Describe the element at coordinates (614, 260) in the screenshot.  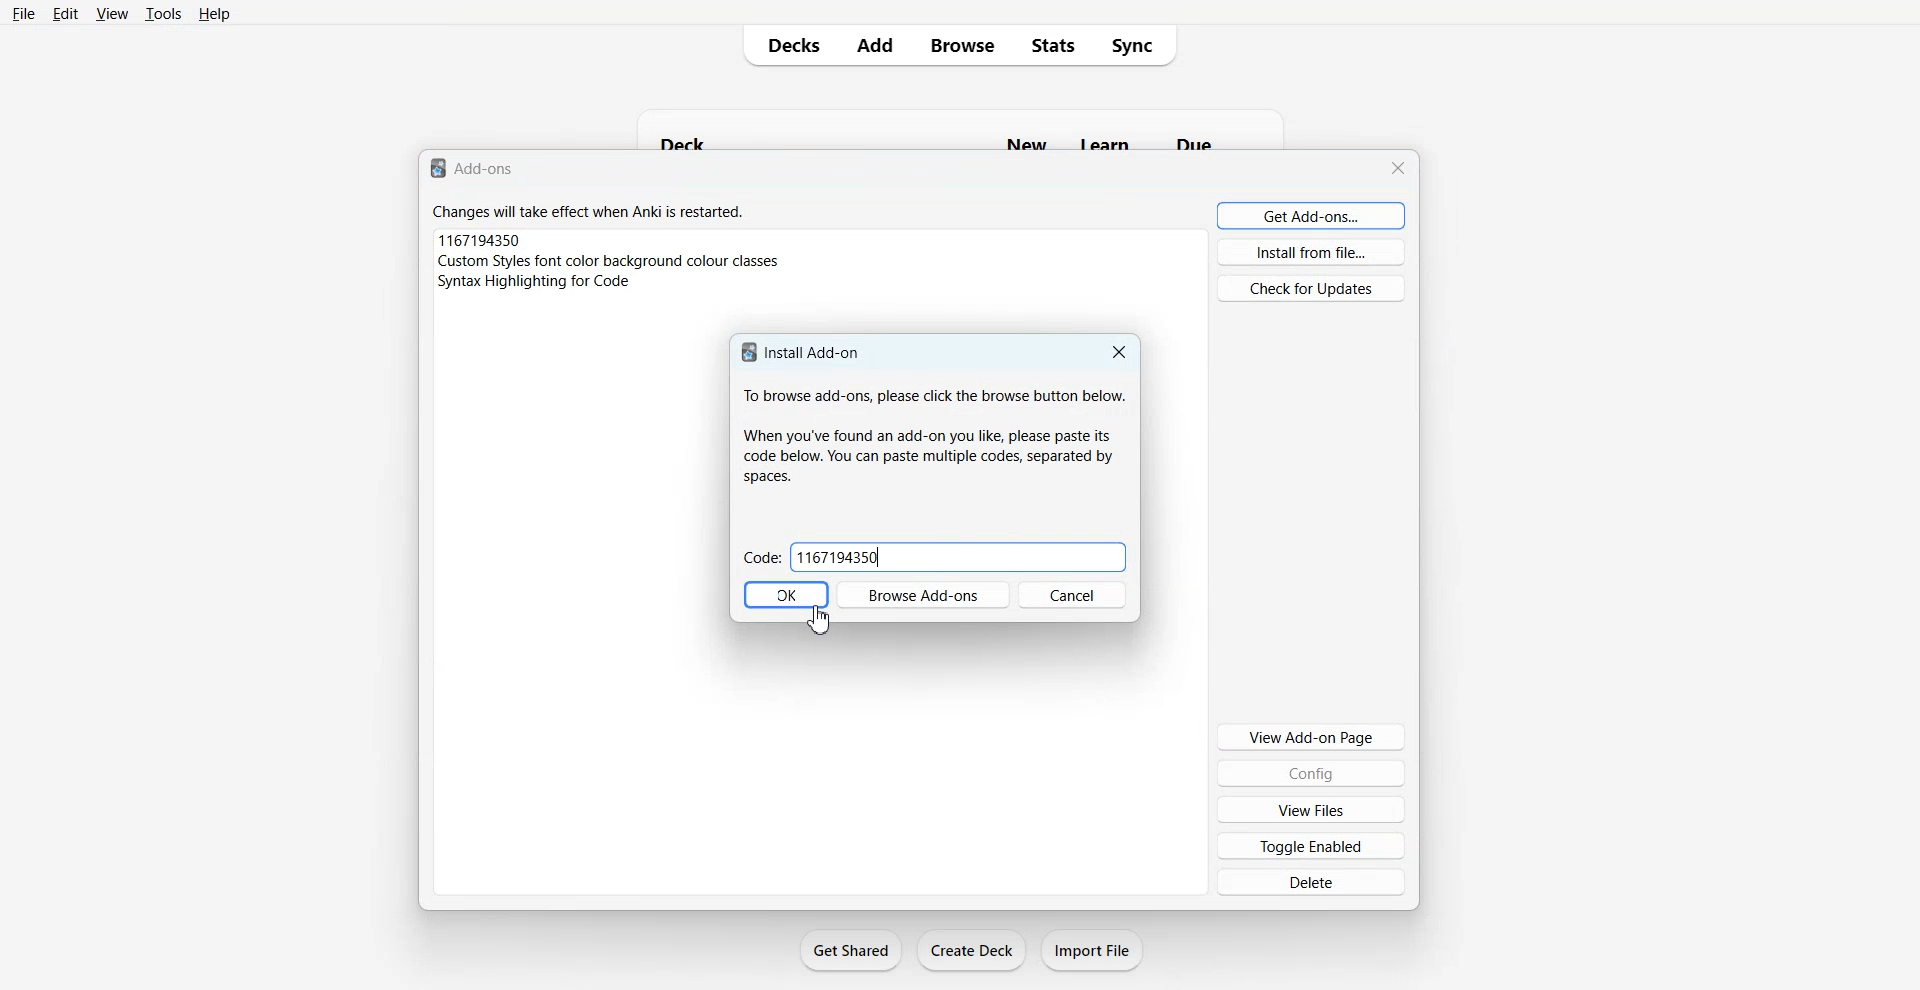
I see `‘Custom Styles font color background colour classes` at that location.